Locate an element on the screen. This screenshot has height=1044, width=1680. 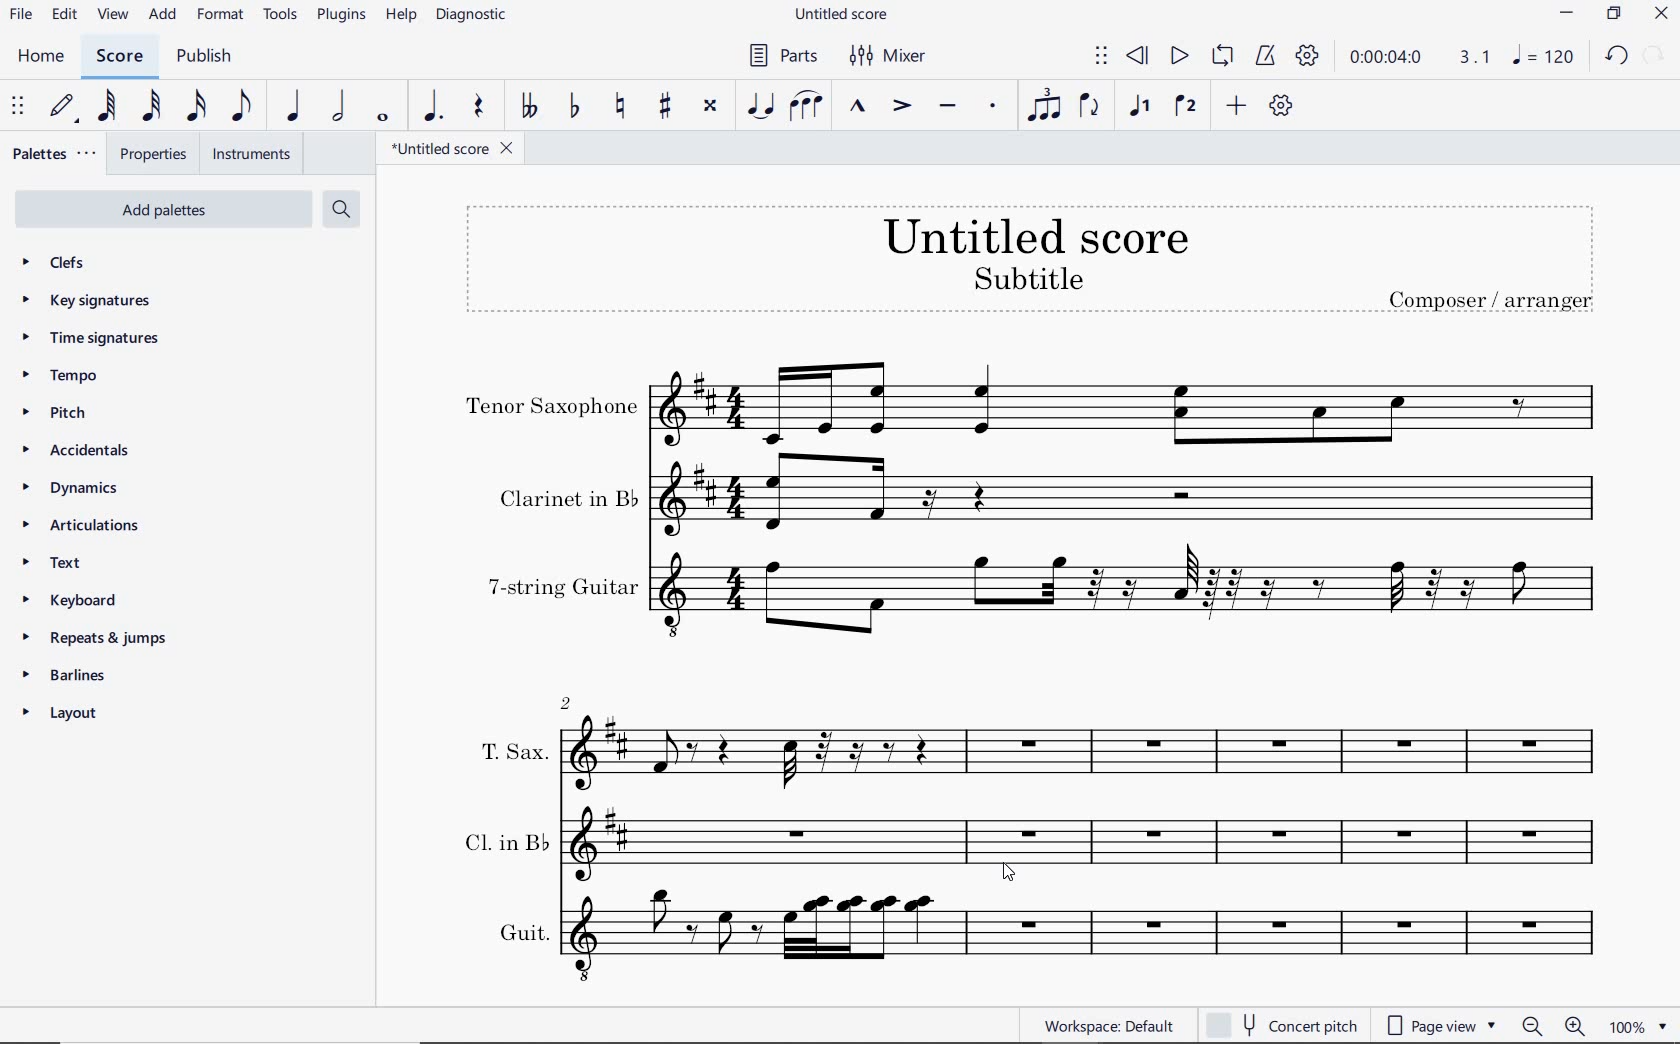
DYNAMICS is located at coordinates (75, 491).